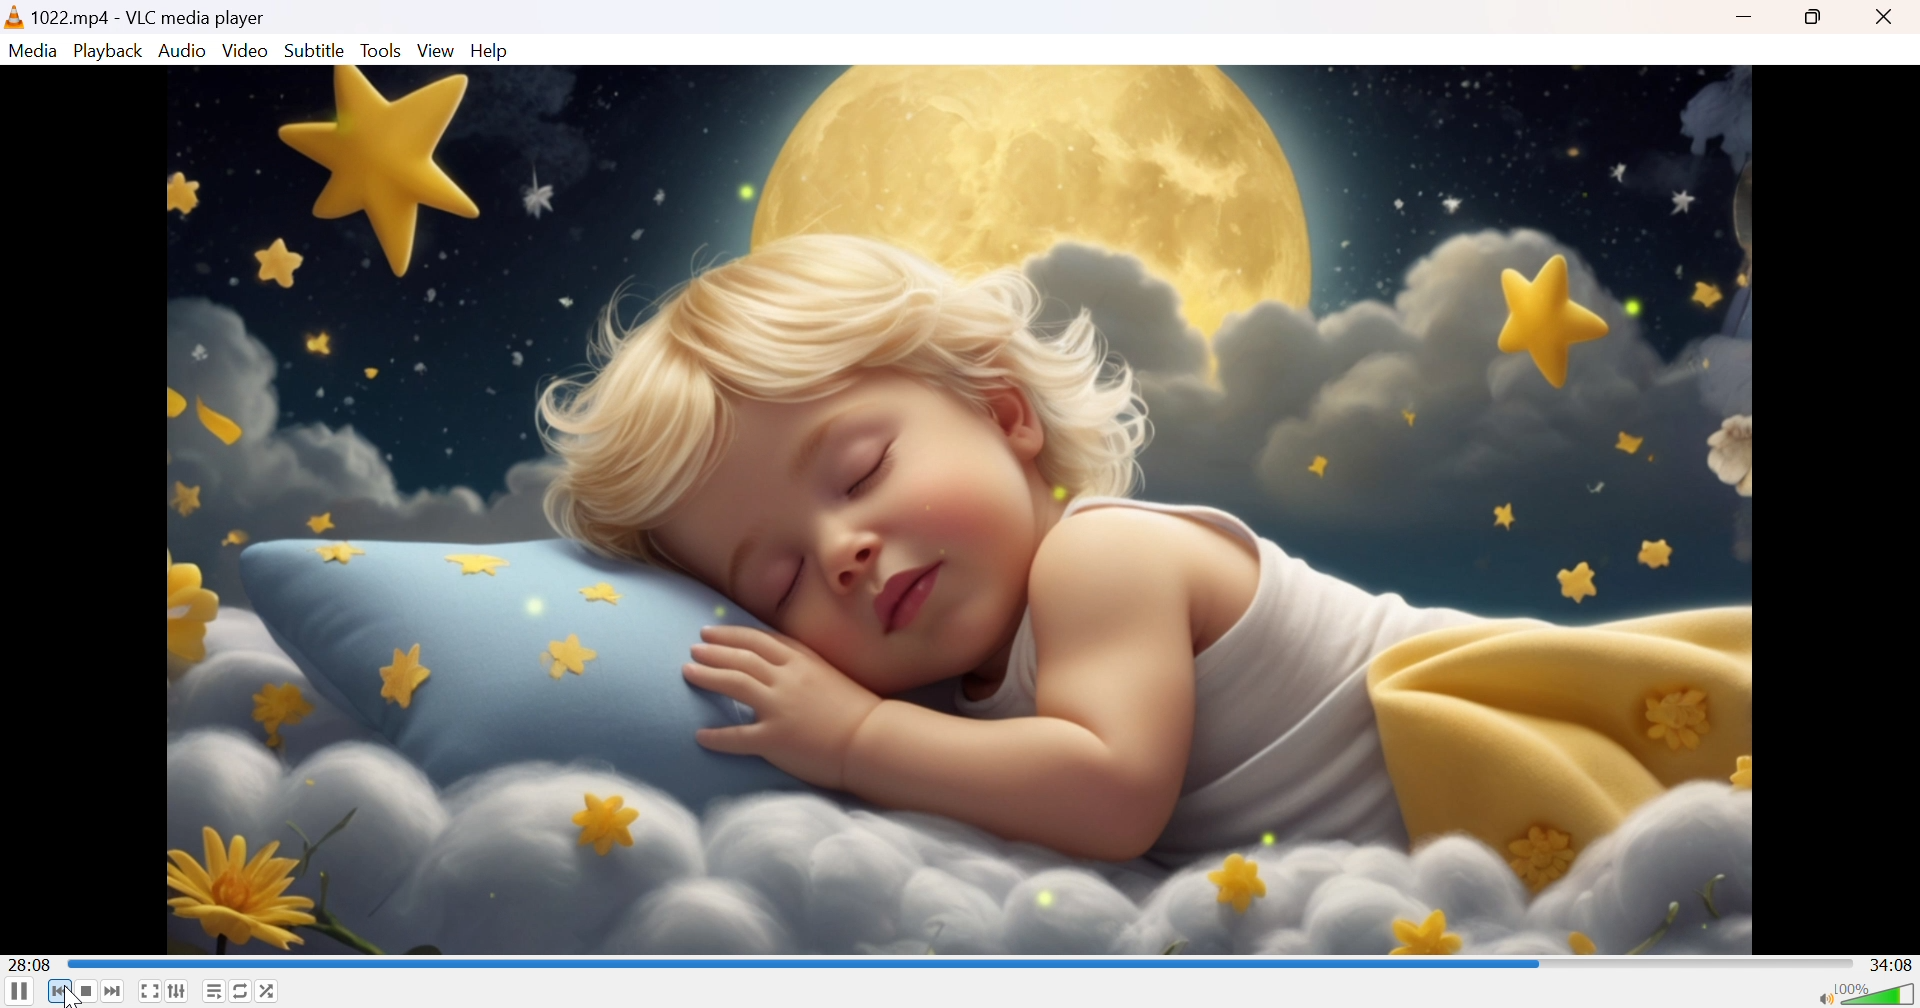  I want to click on Toggle playlist, so click(215, 992).